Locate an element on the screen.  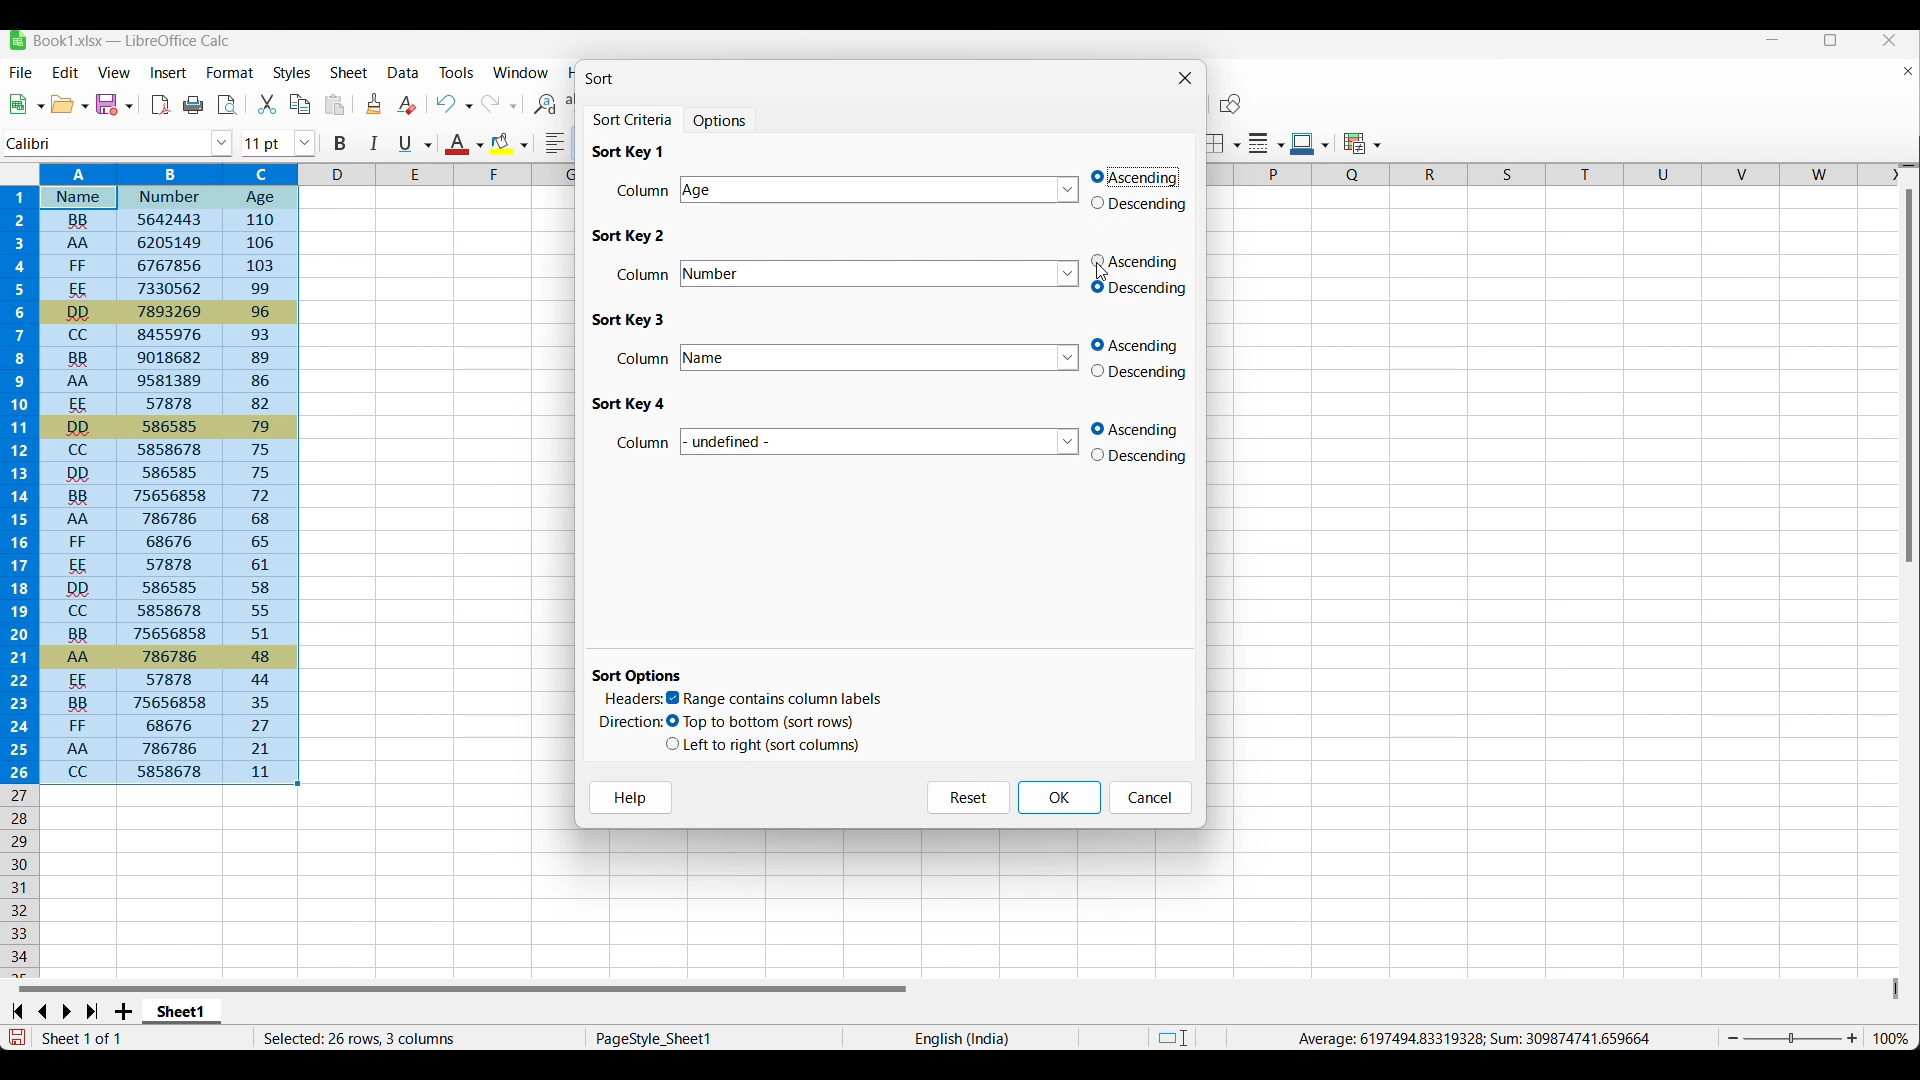
Indicates modifications that require saving is located at coordinates (16, 1037).